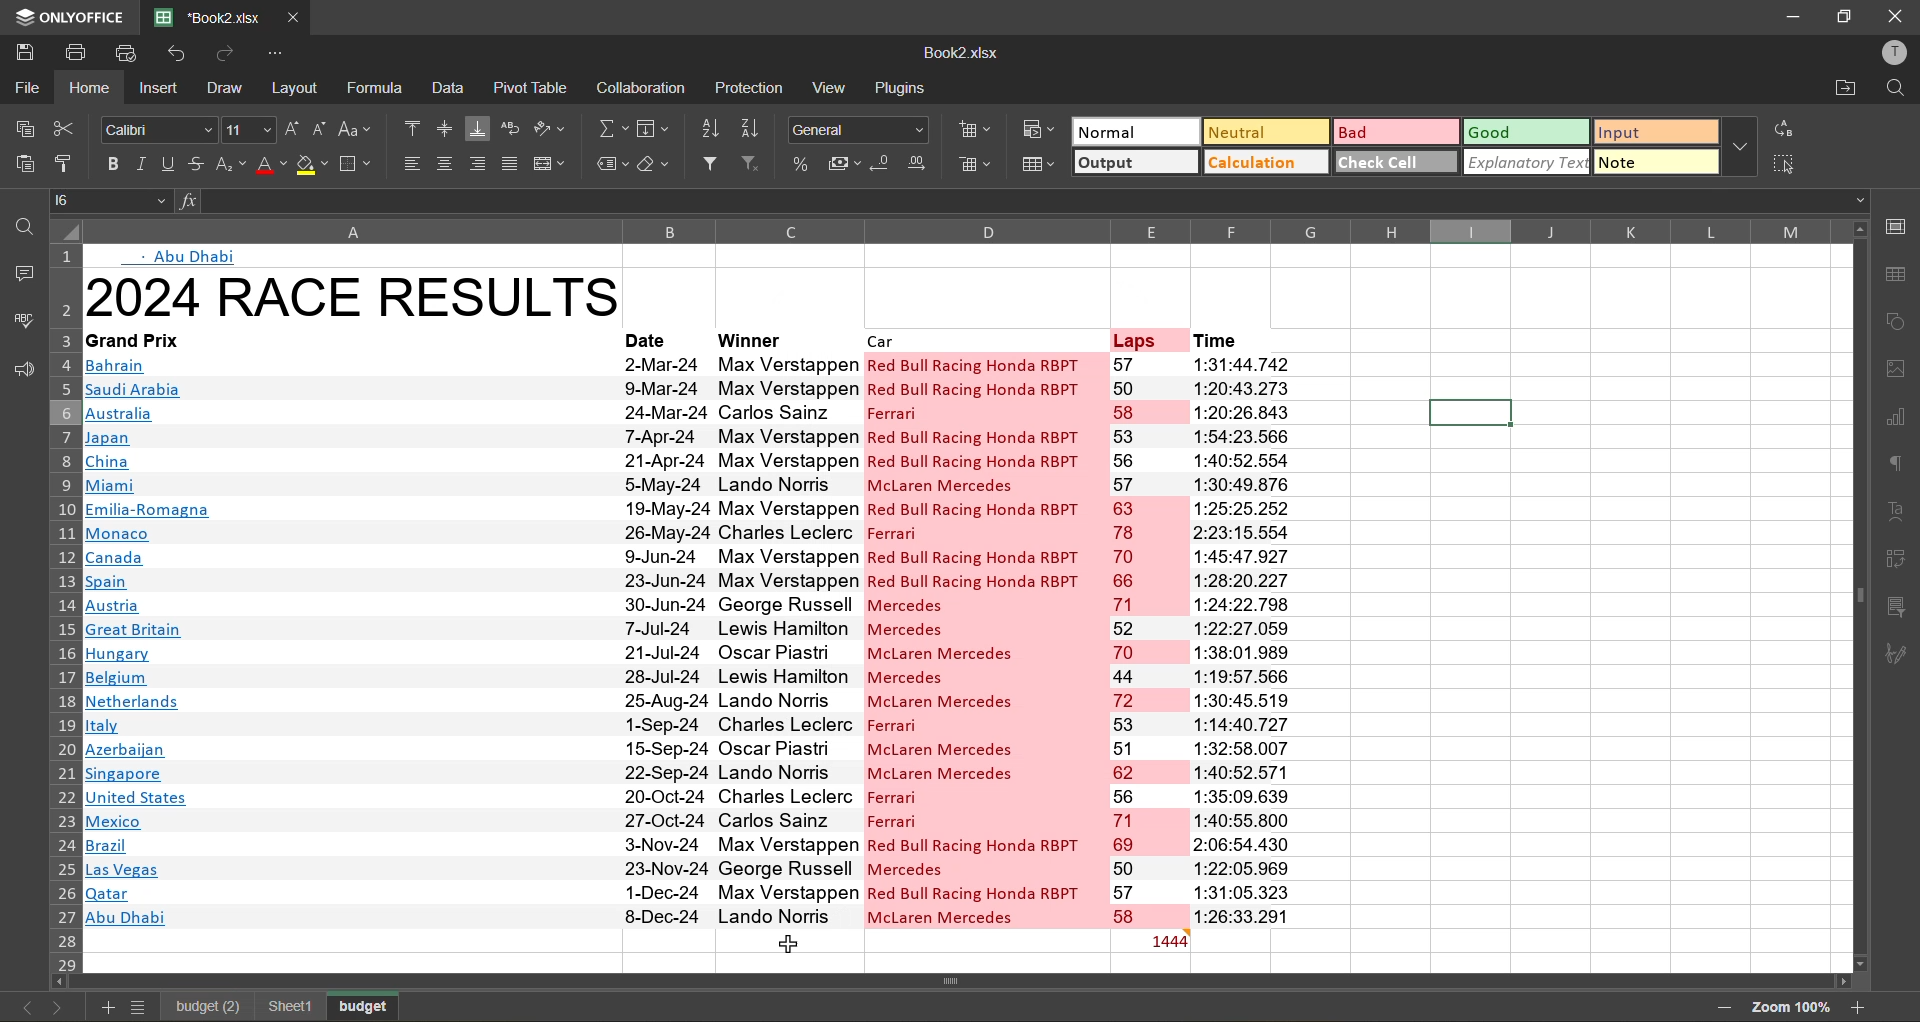 The height and width of the screenshot is (1022, 1920). What do you see at coordinates (104, 1007) in the screenshot?
I see `add sheet` at bounding box center [104, 1007].